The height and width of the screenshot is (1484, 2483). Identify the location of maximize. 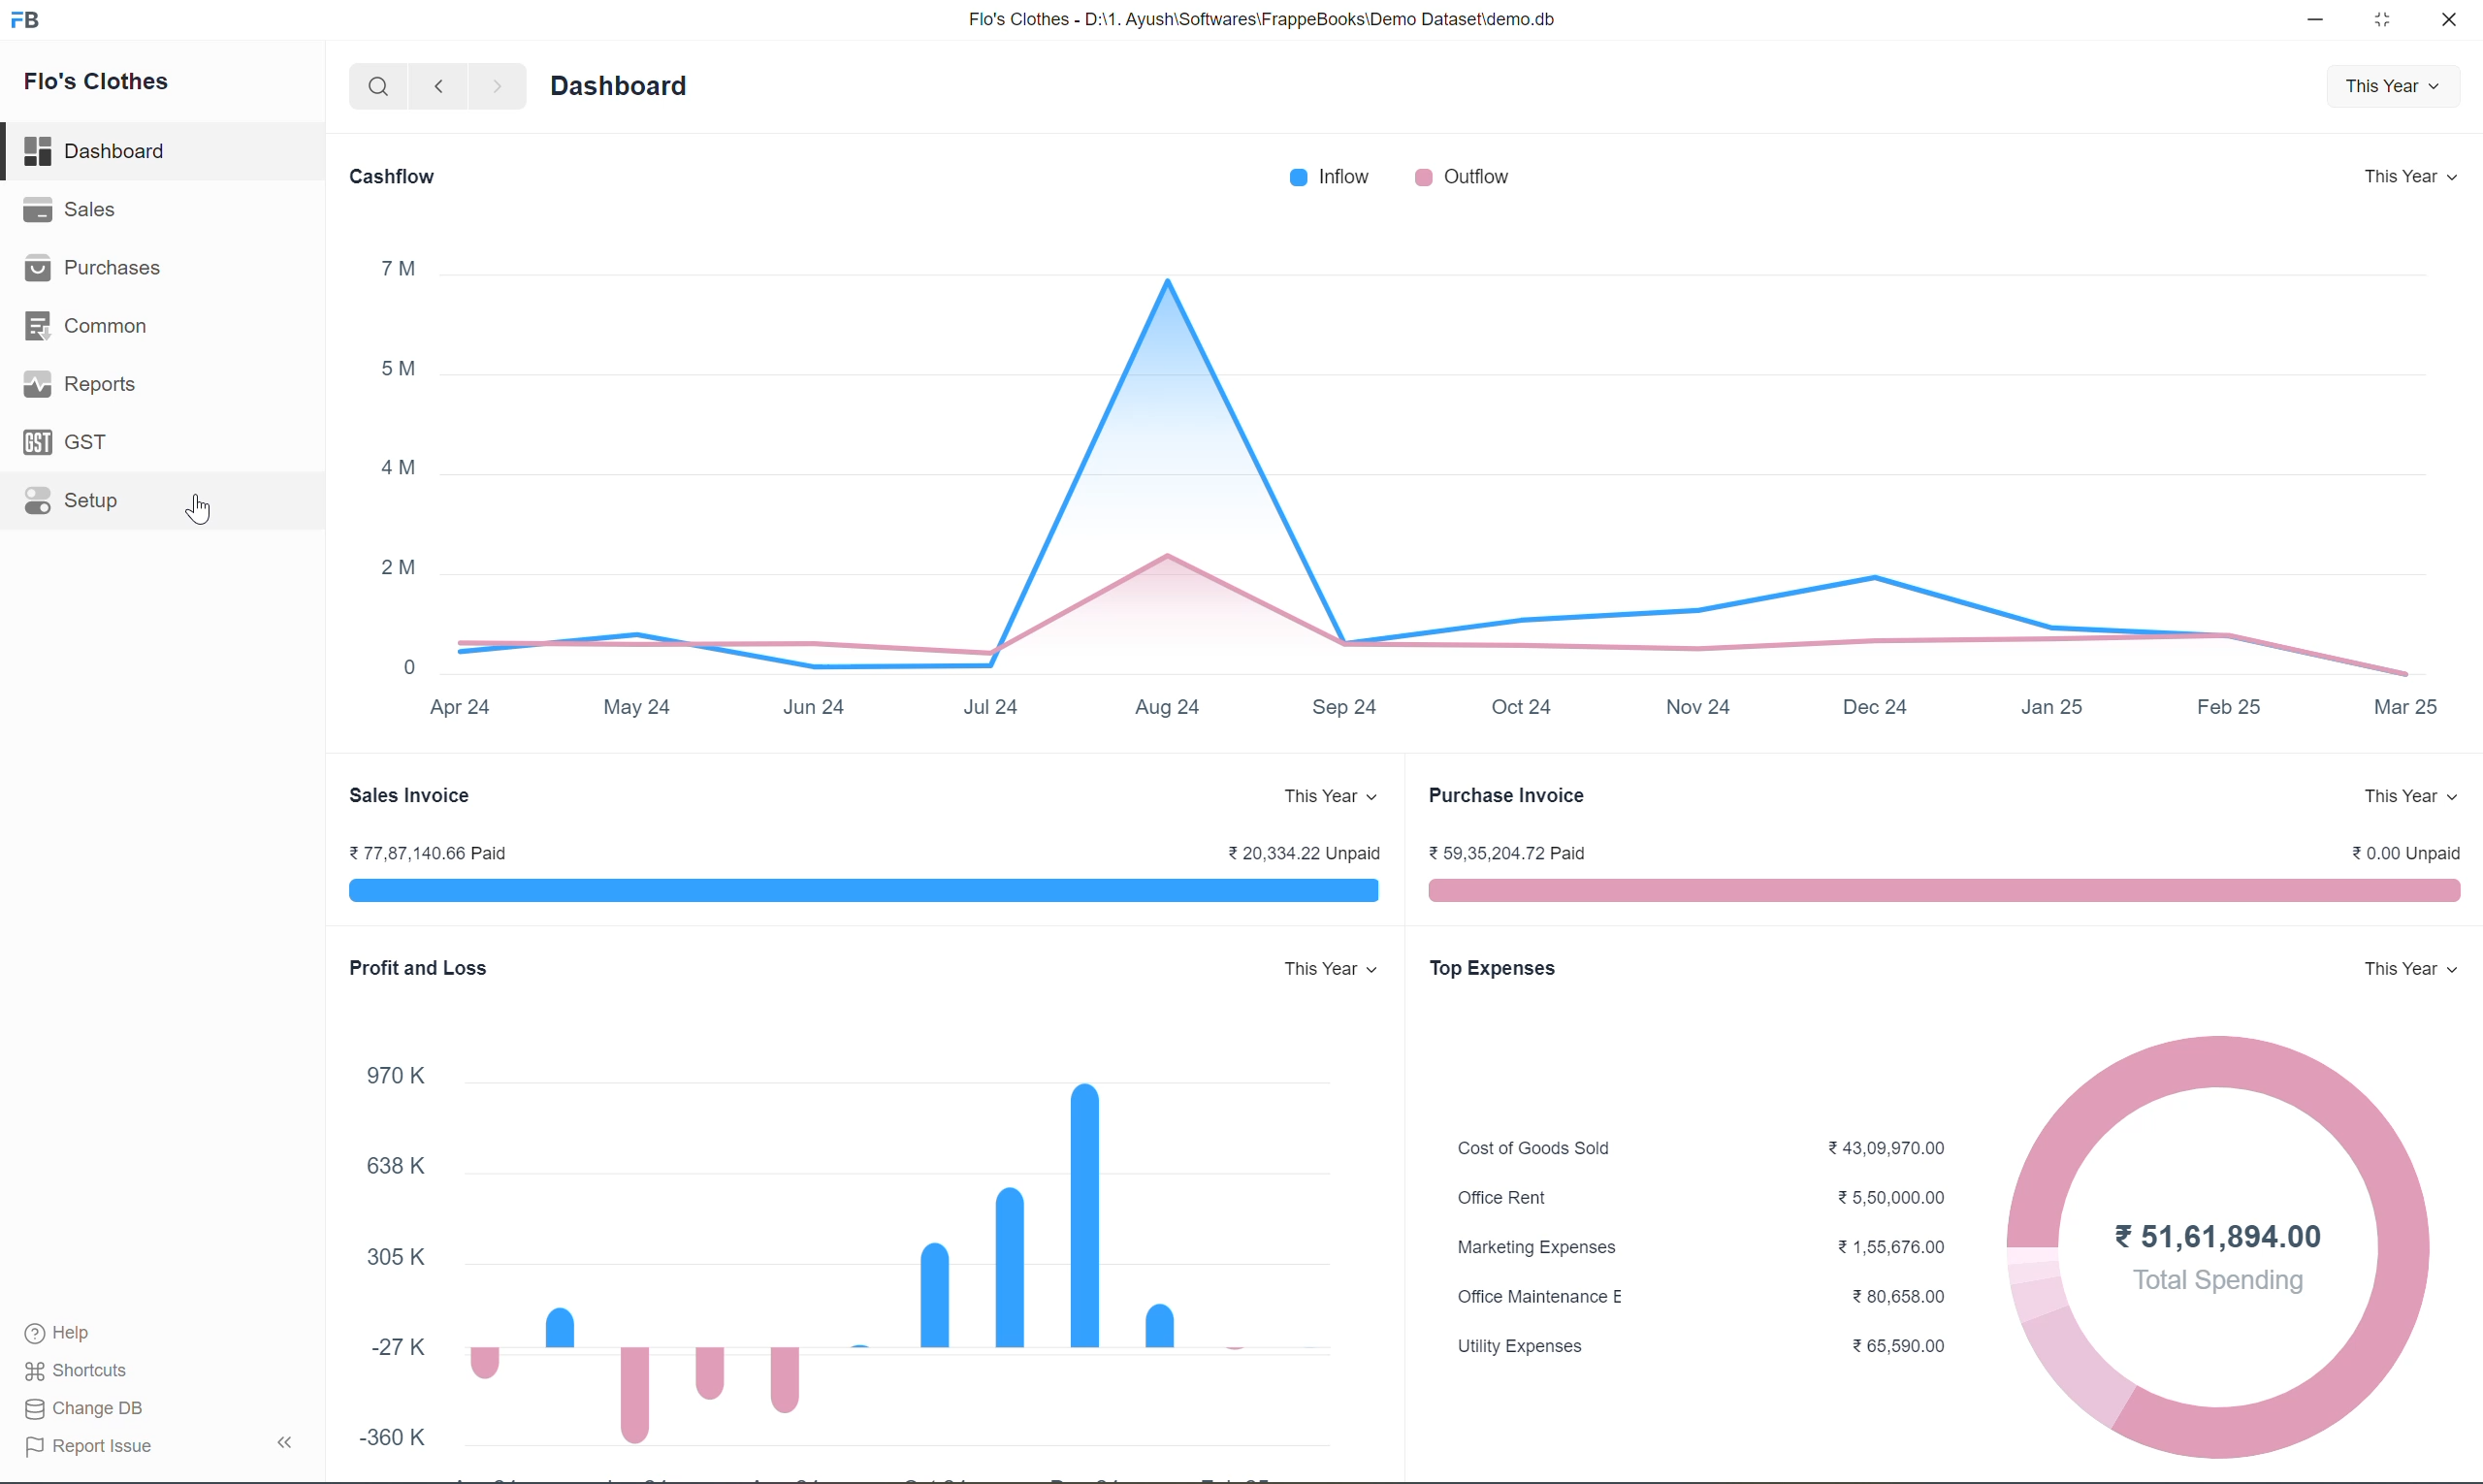
(2383, 17).